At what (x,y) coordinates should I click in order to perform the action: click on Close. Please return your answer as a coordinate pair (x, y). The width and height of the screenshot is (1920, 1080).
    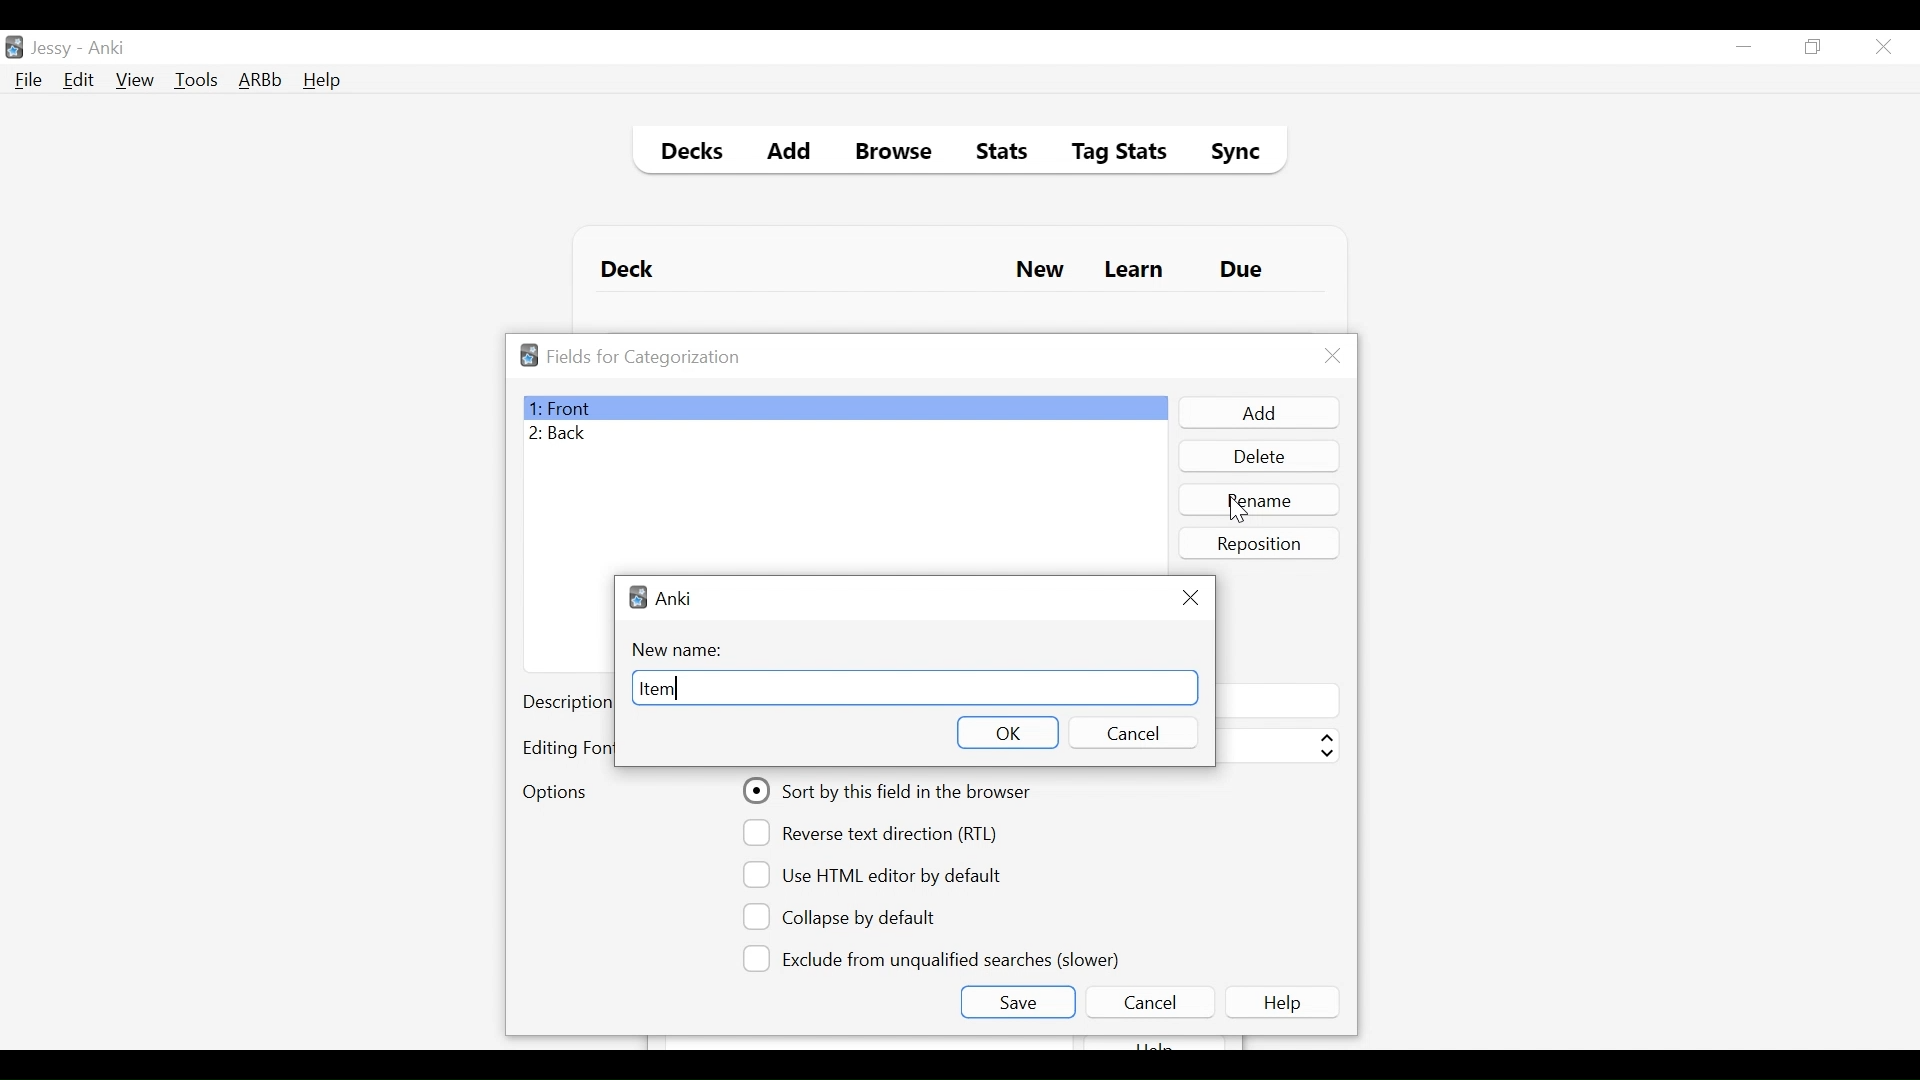
    Looking at the image, I should click on (1192, 595).